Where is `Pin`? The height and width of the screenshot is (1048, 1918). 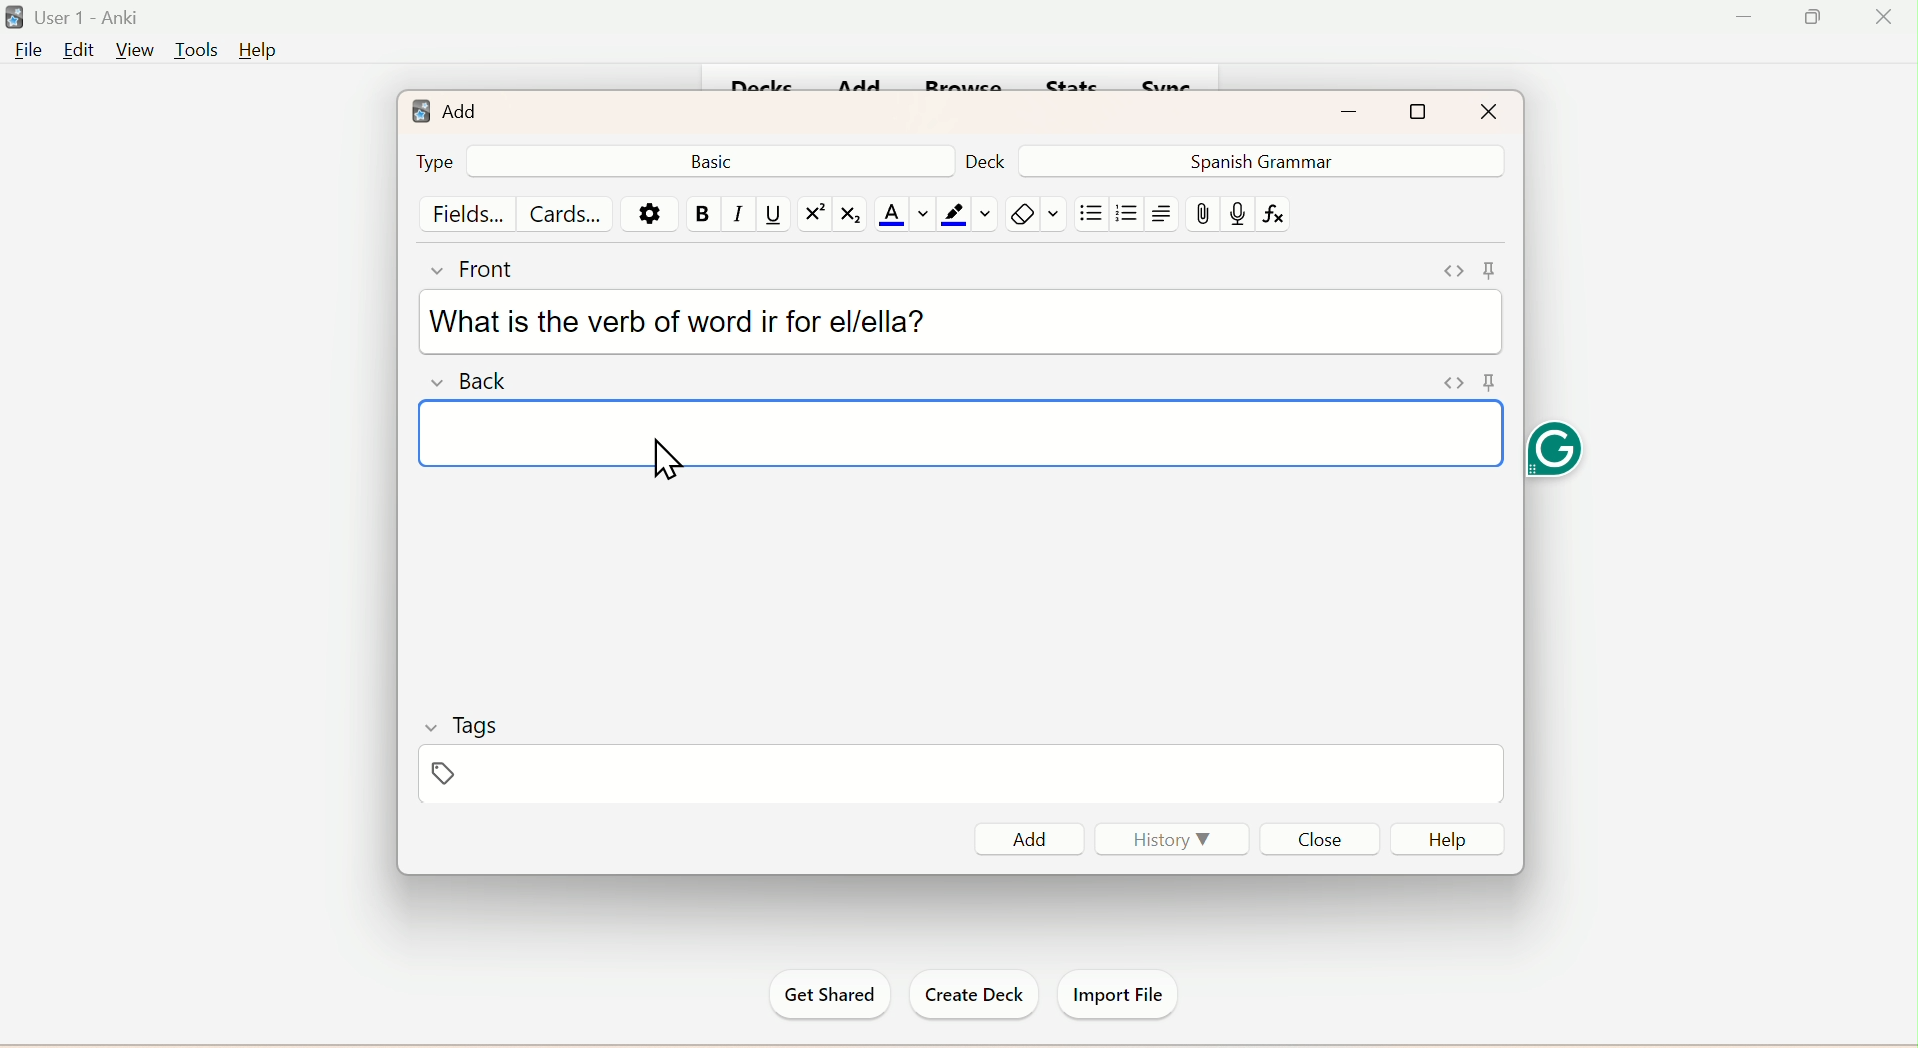 Pin is located at coordinates (1461, 386).